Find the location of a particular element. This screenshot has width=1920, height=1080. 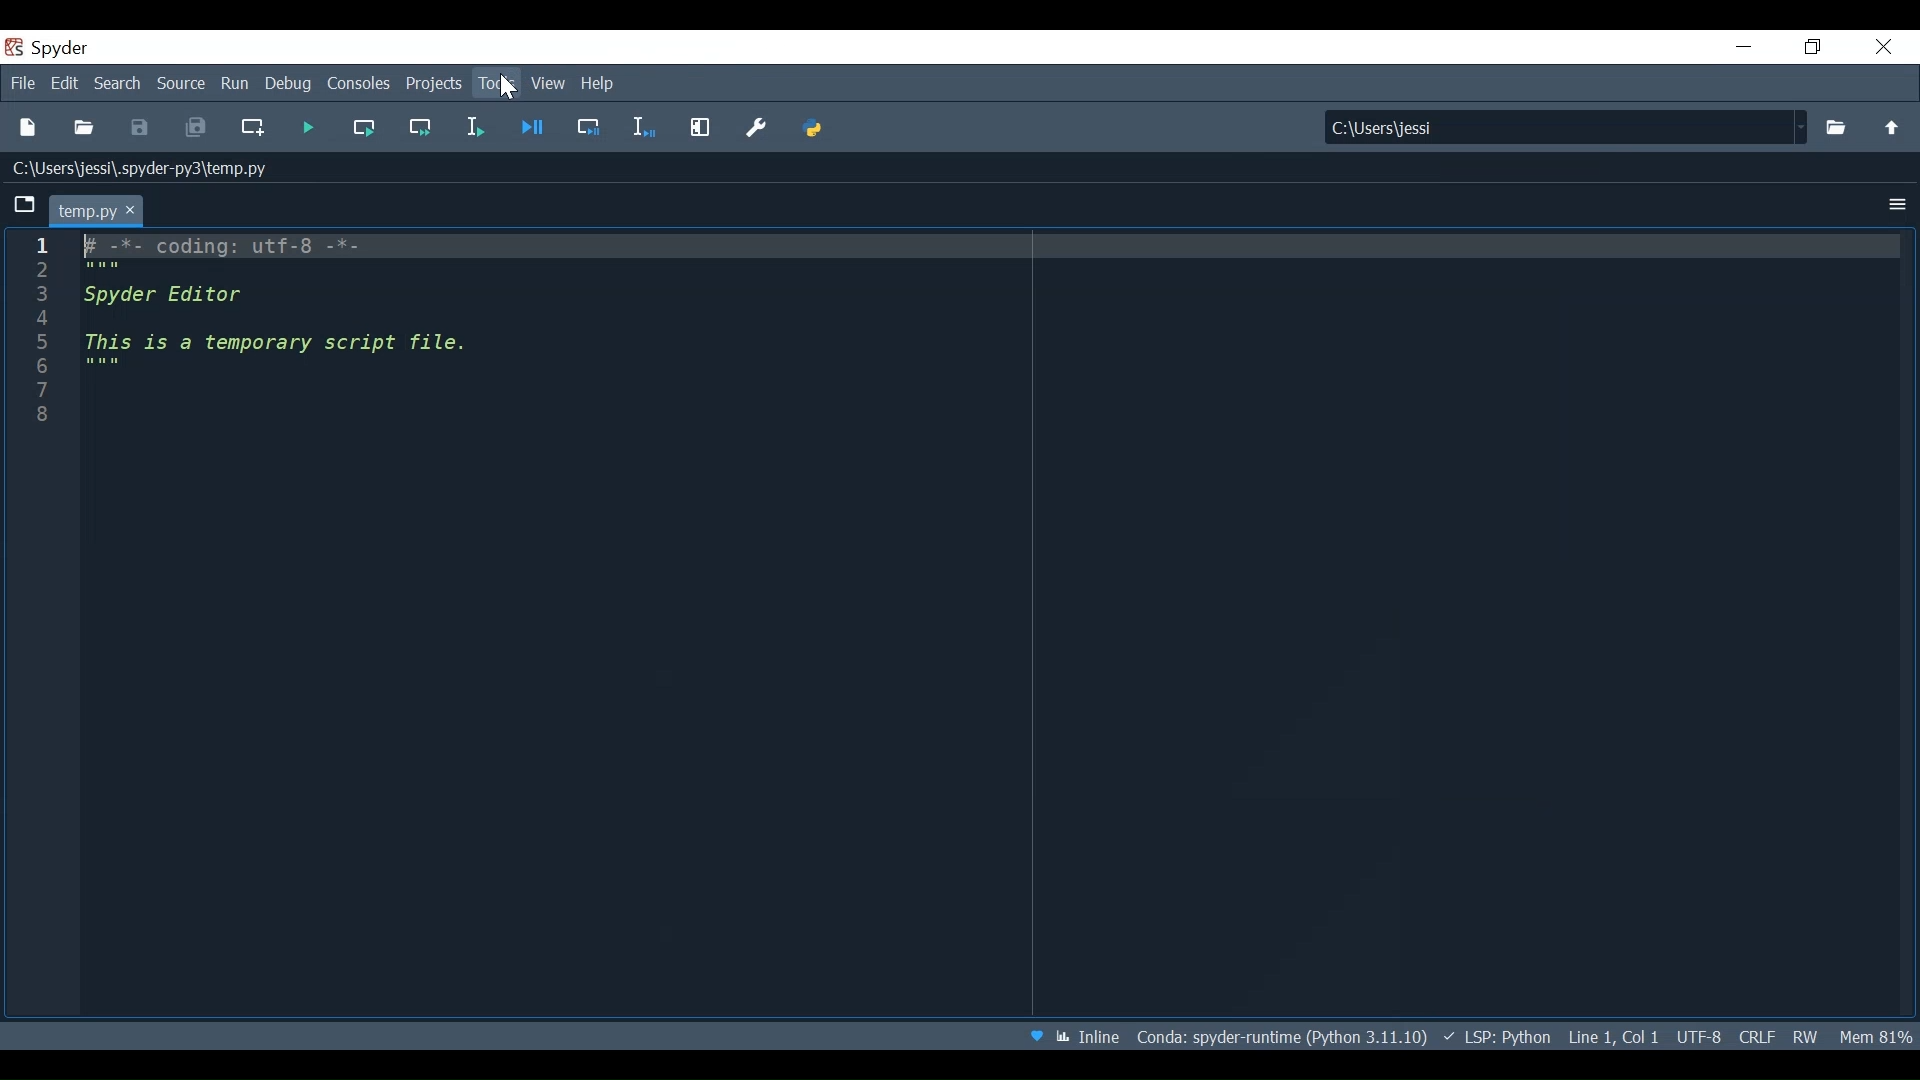

Debug cell is located at coordinates (585, 130).